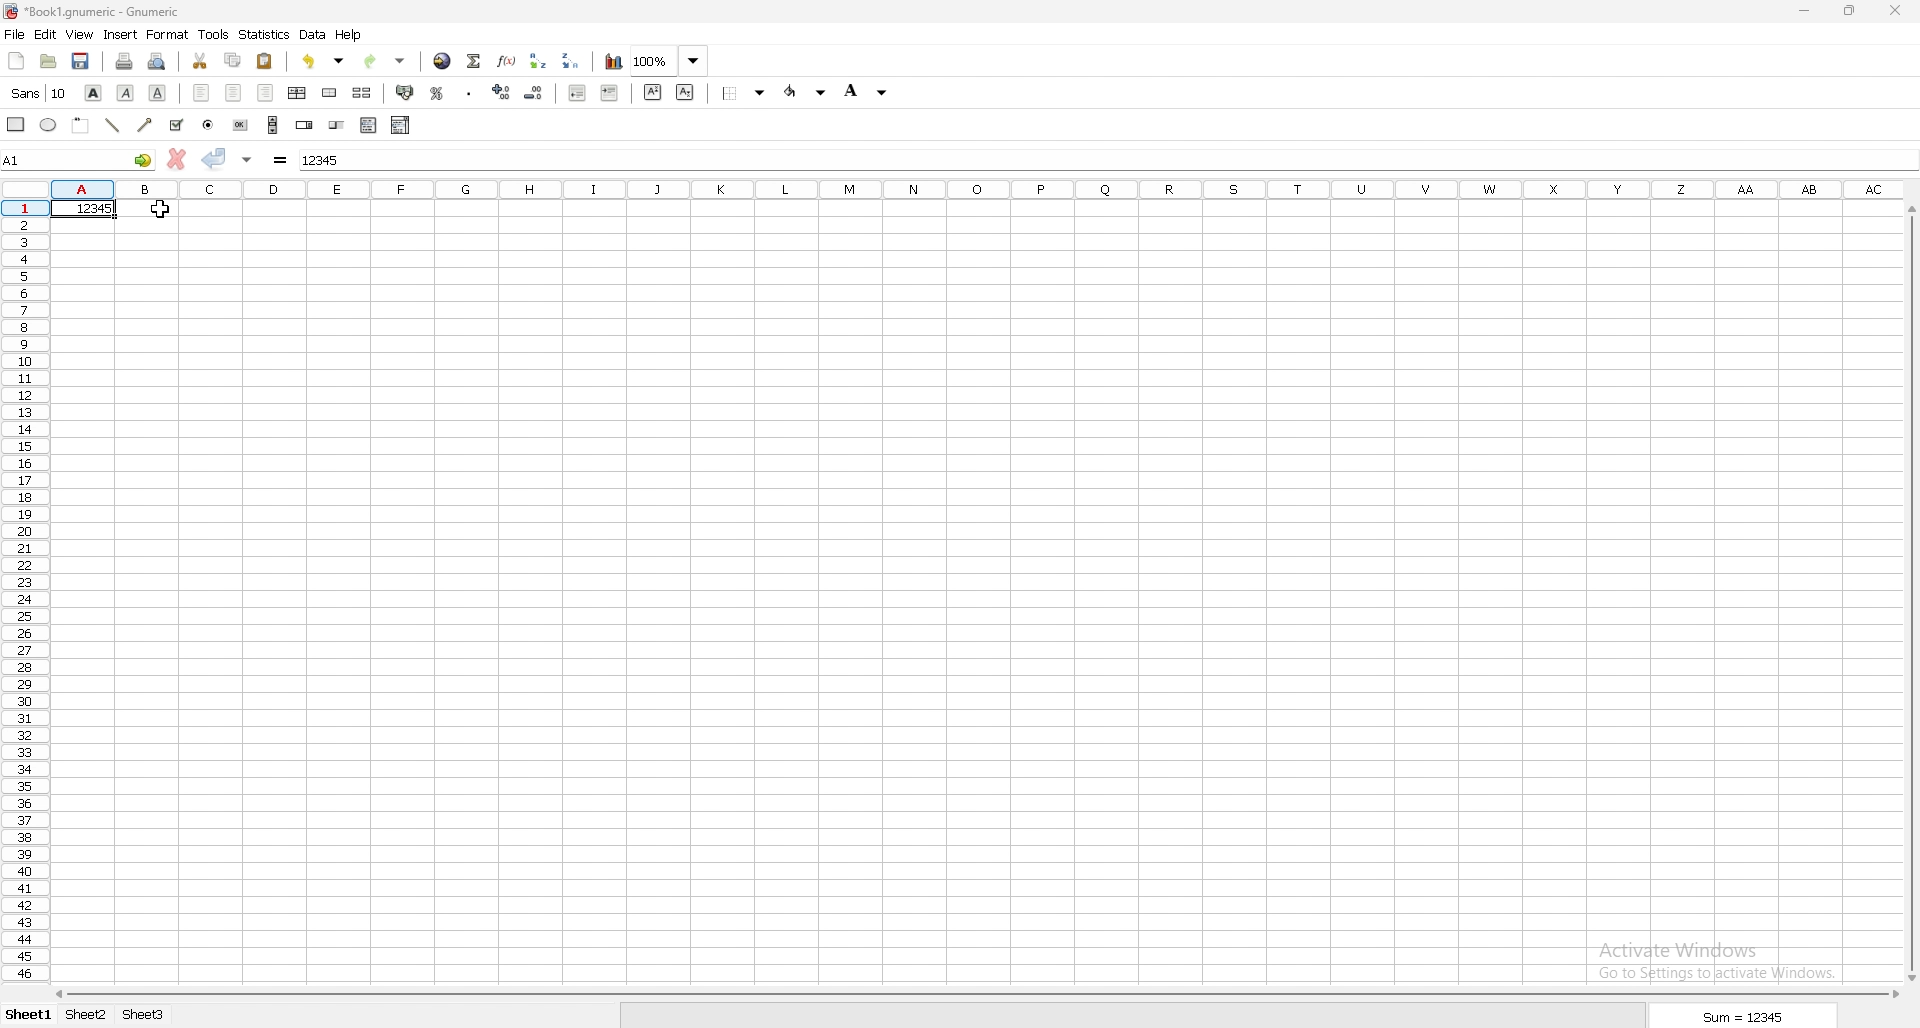 The height and width of the screenshot is (1028, 1920). Describe the element at coordinates (653, 92) in the screenshot. I see `superscript` at that location.